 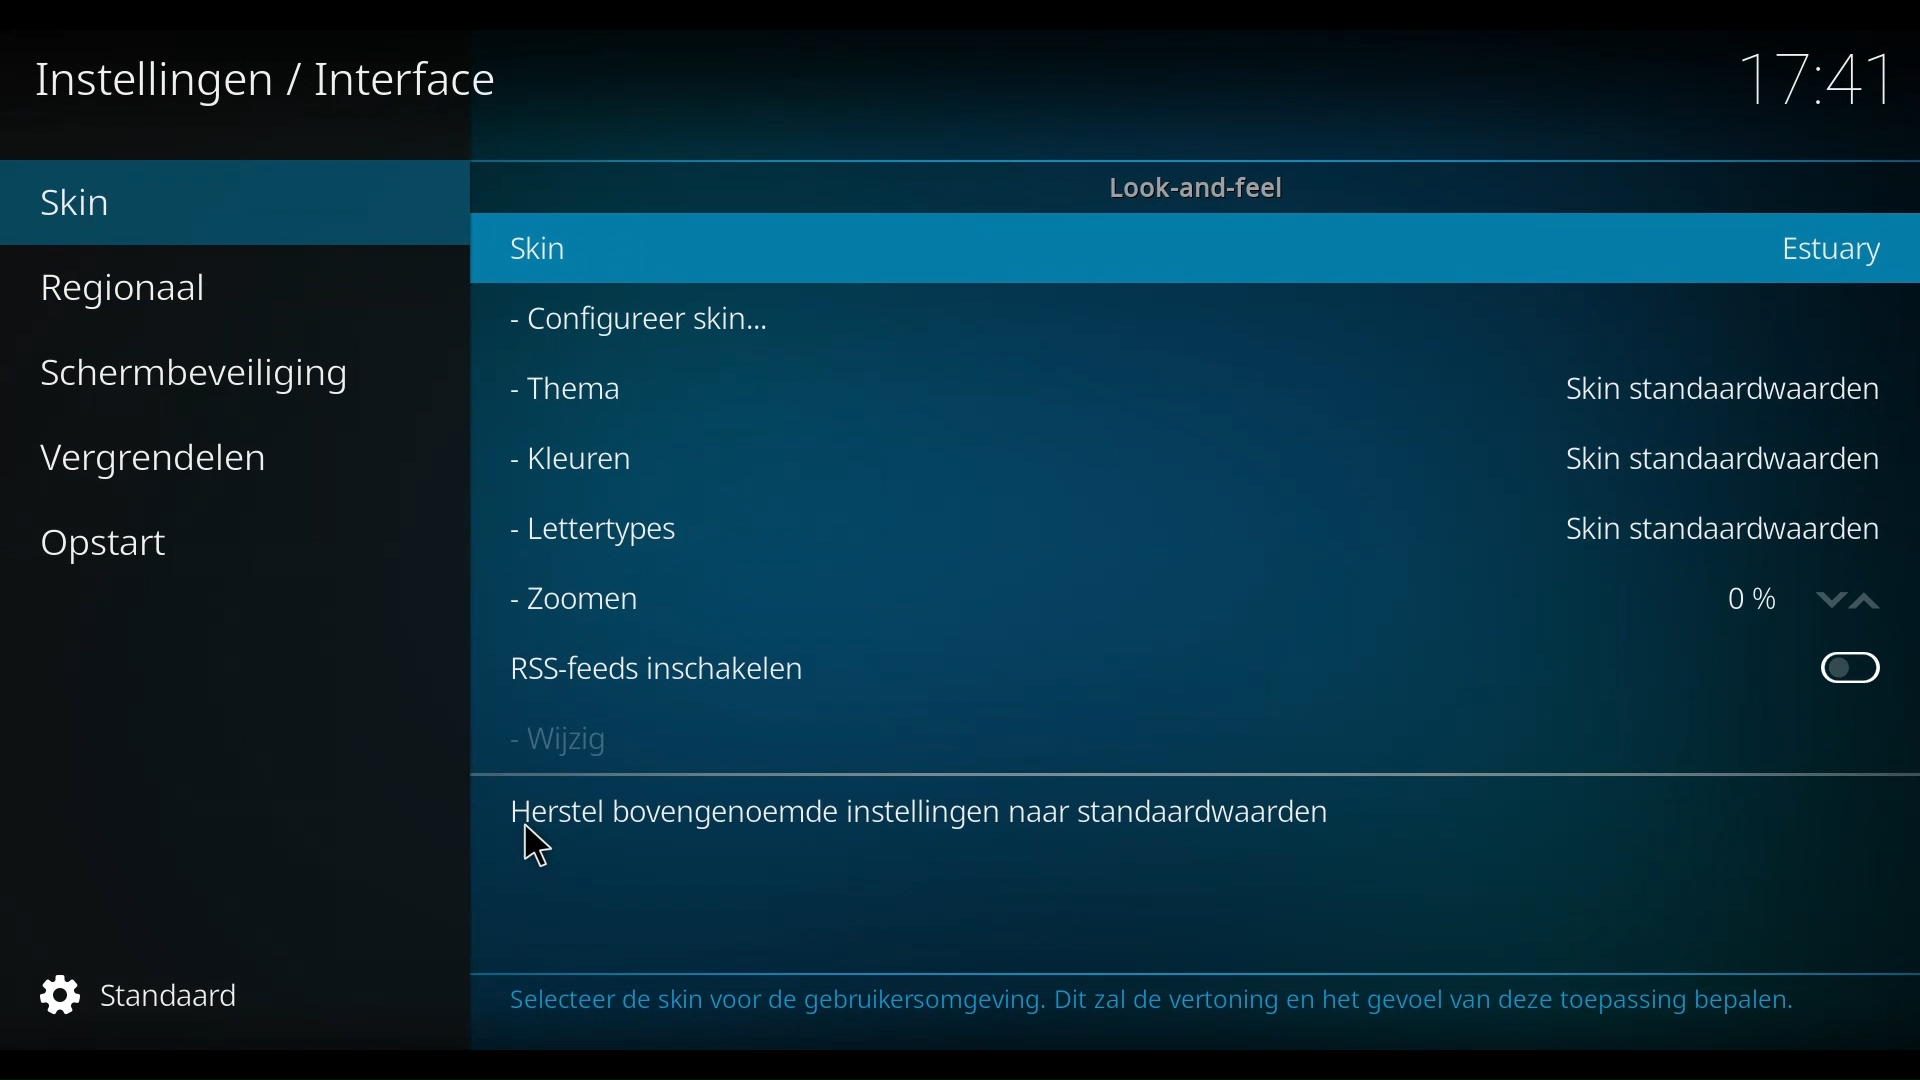 I want to click on Skin, so click(x=577, y=248).